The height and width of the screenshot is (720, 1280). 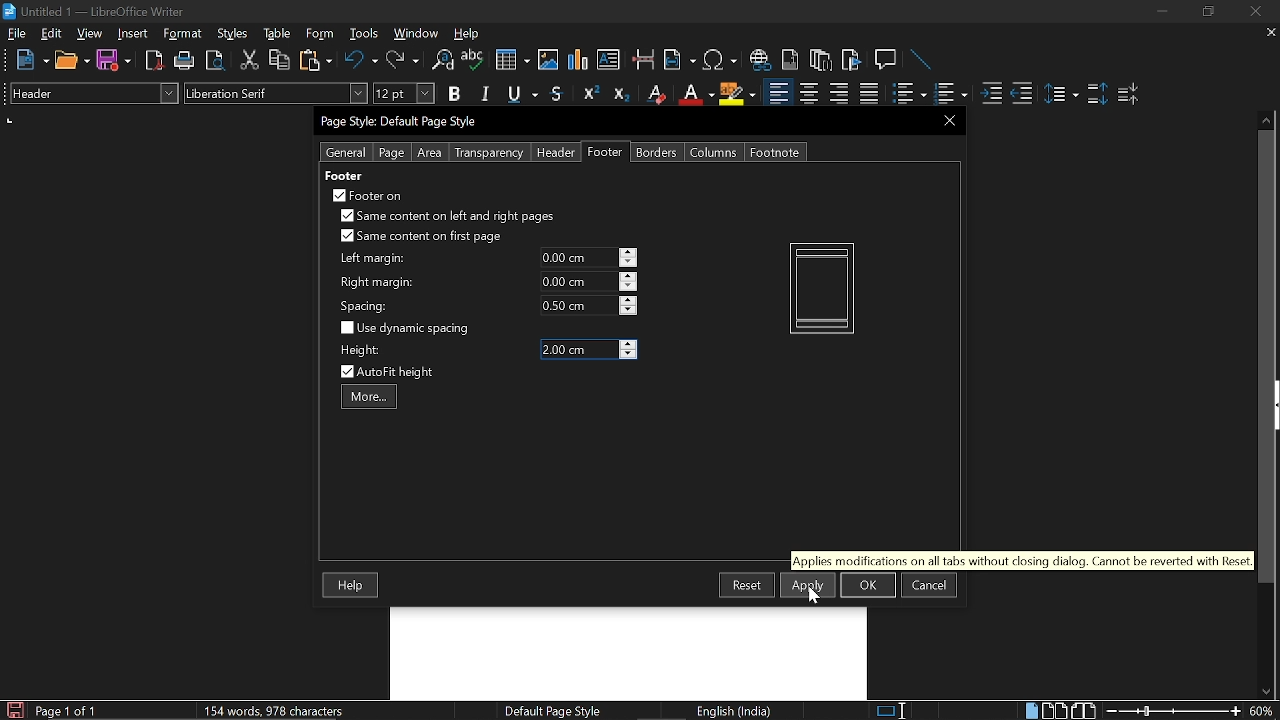 I want to click on Text style, so click(x=277, y=93).